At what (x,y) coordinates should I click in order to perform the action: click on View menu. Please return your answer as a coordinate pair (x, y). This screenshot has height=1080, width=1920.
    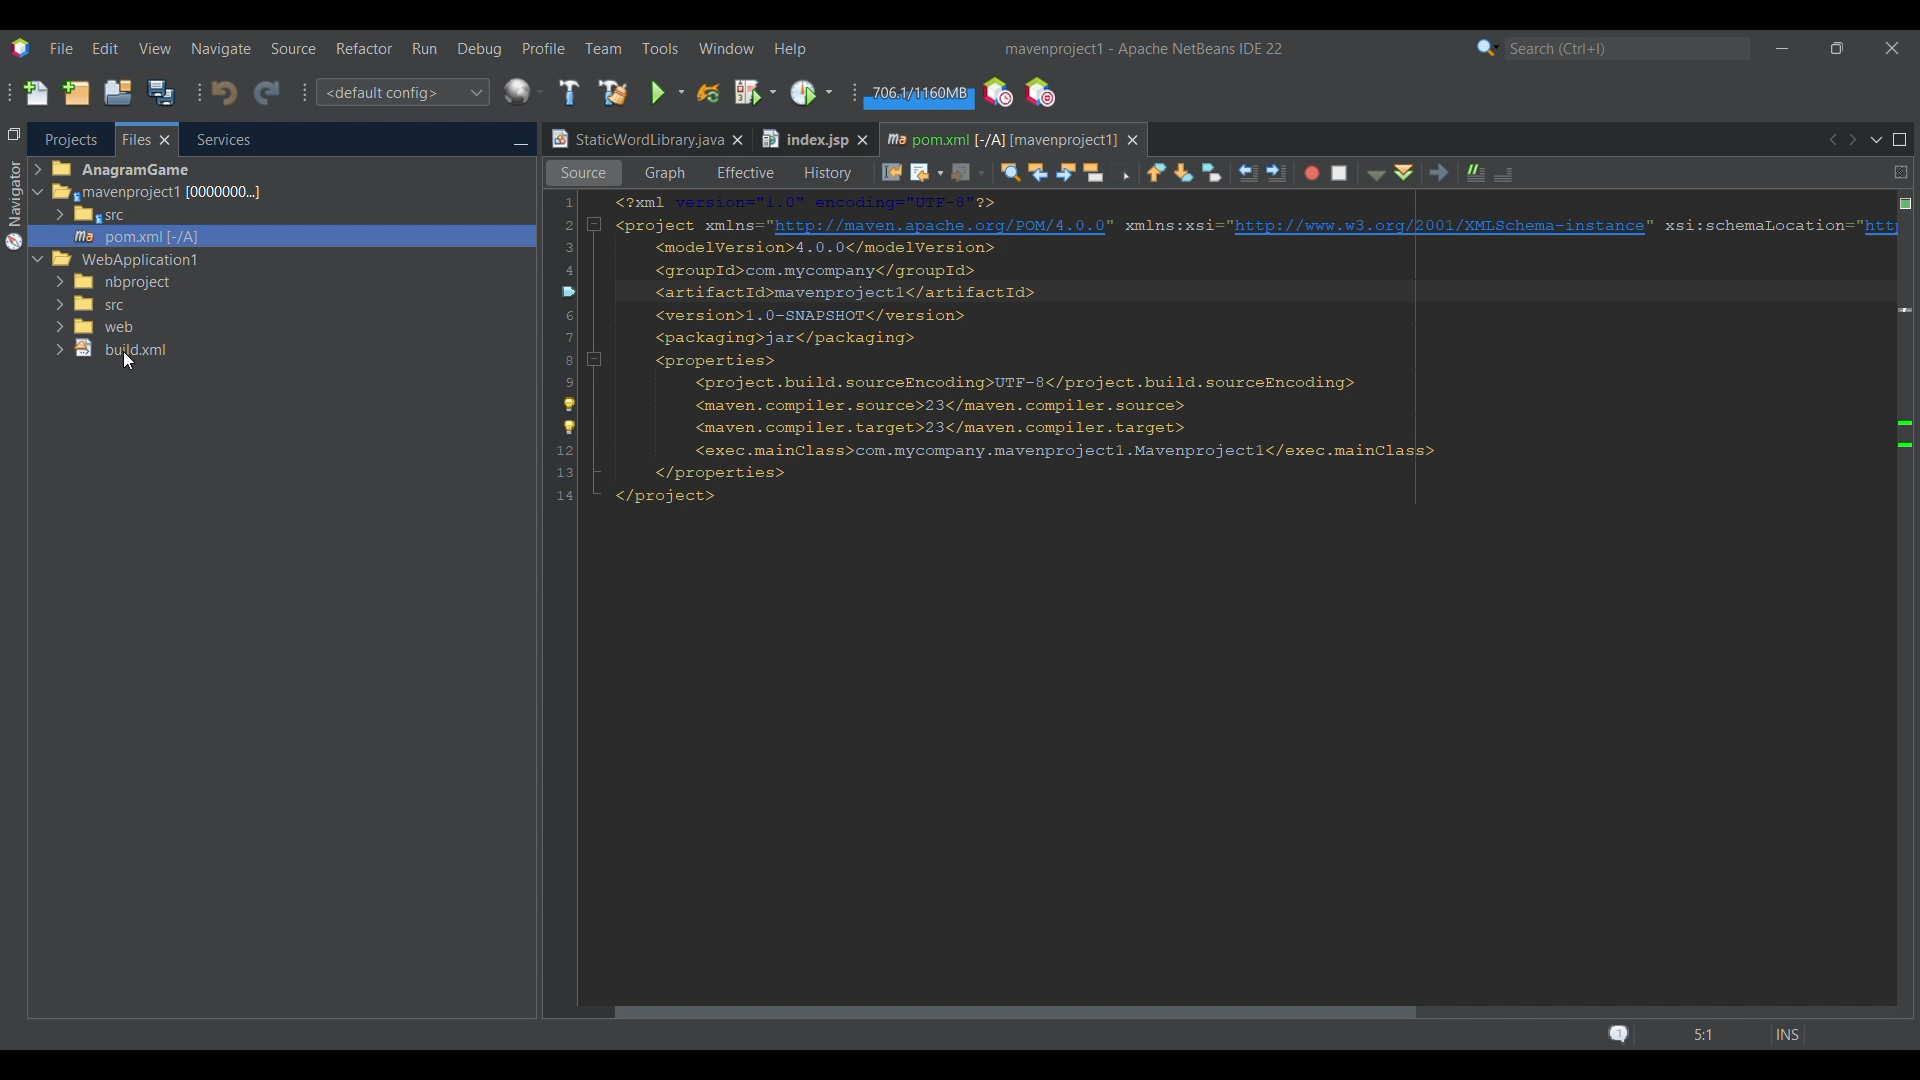
    Looking at the image, I should click on (155, 49).